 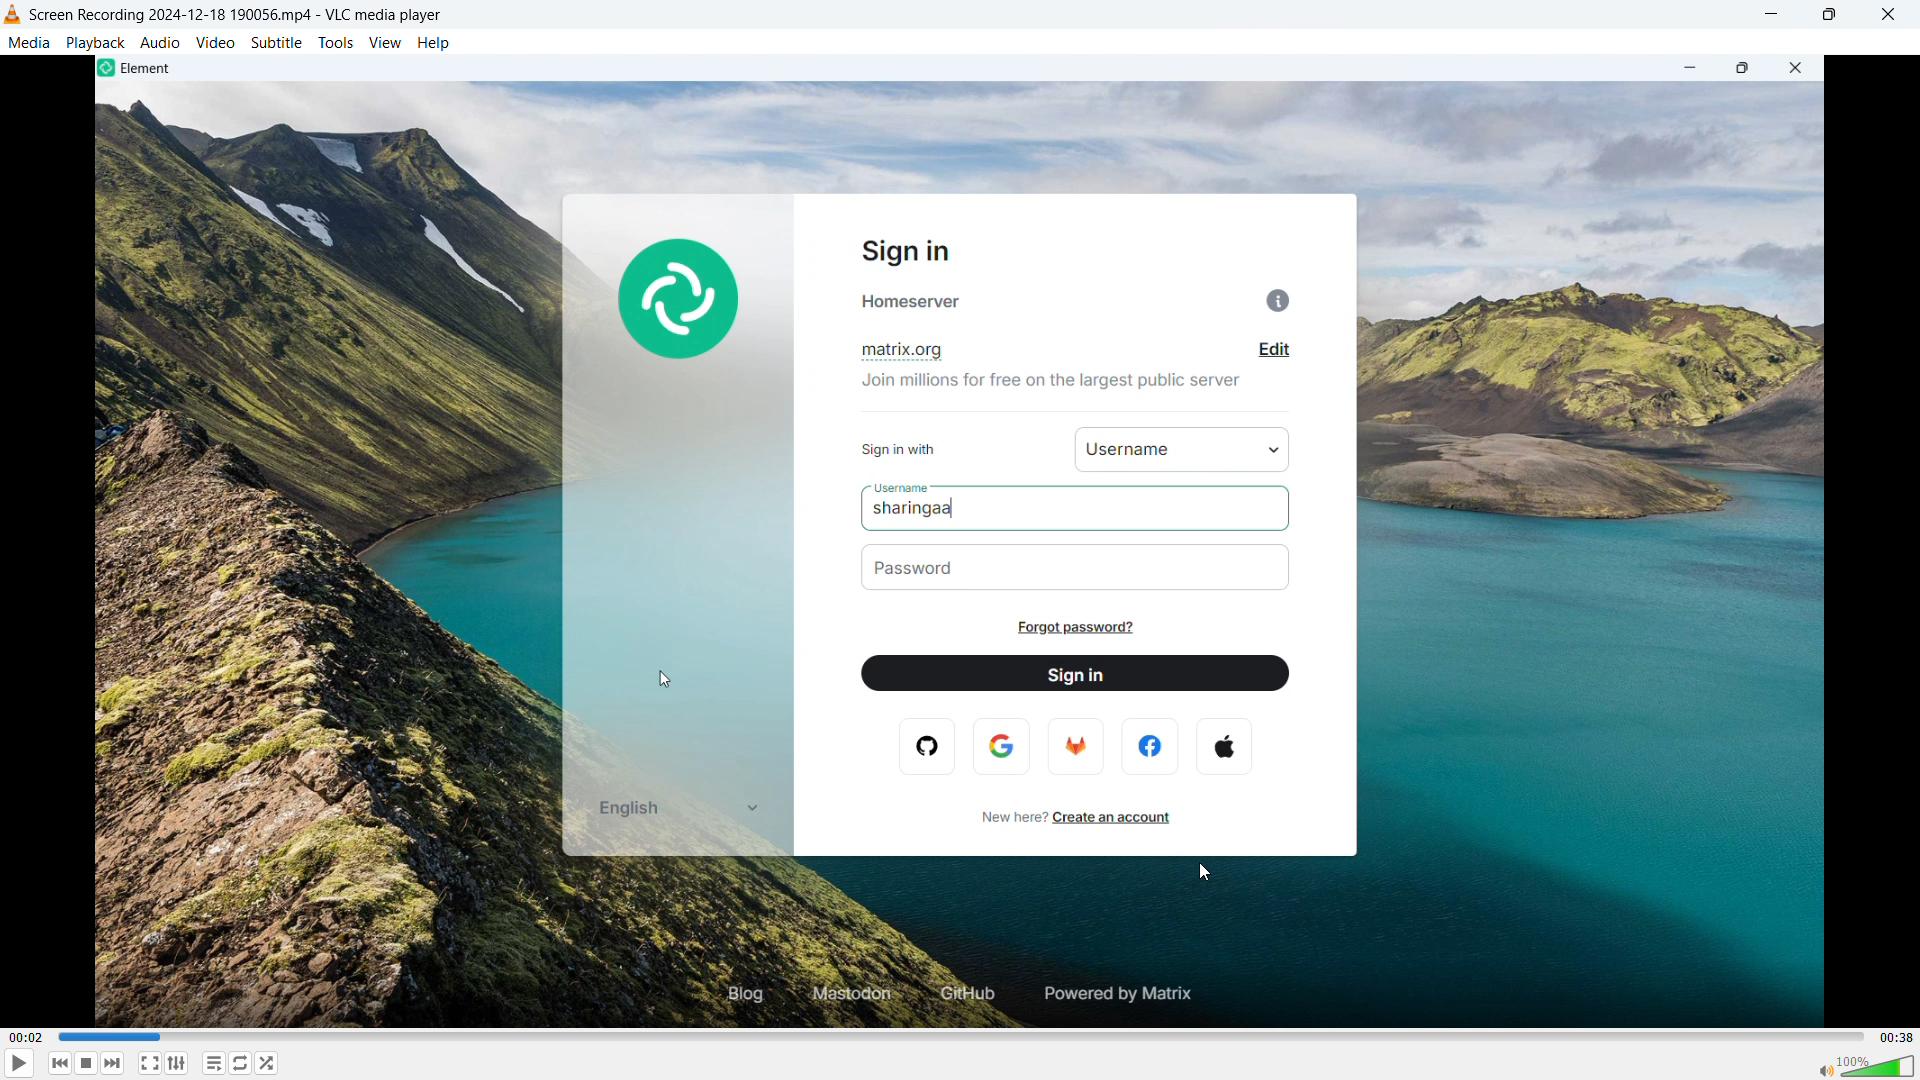 What do you see at coordinates (1888, 15) in the screenshot?
I see `Close ` at bounding box center [1888, 15].